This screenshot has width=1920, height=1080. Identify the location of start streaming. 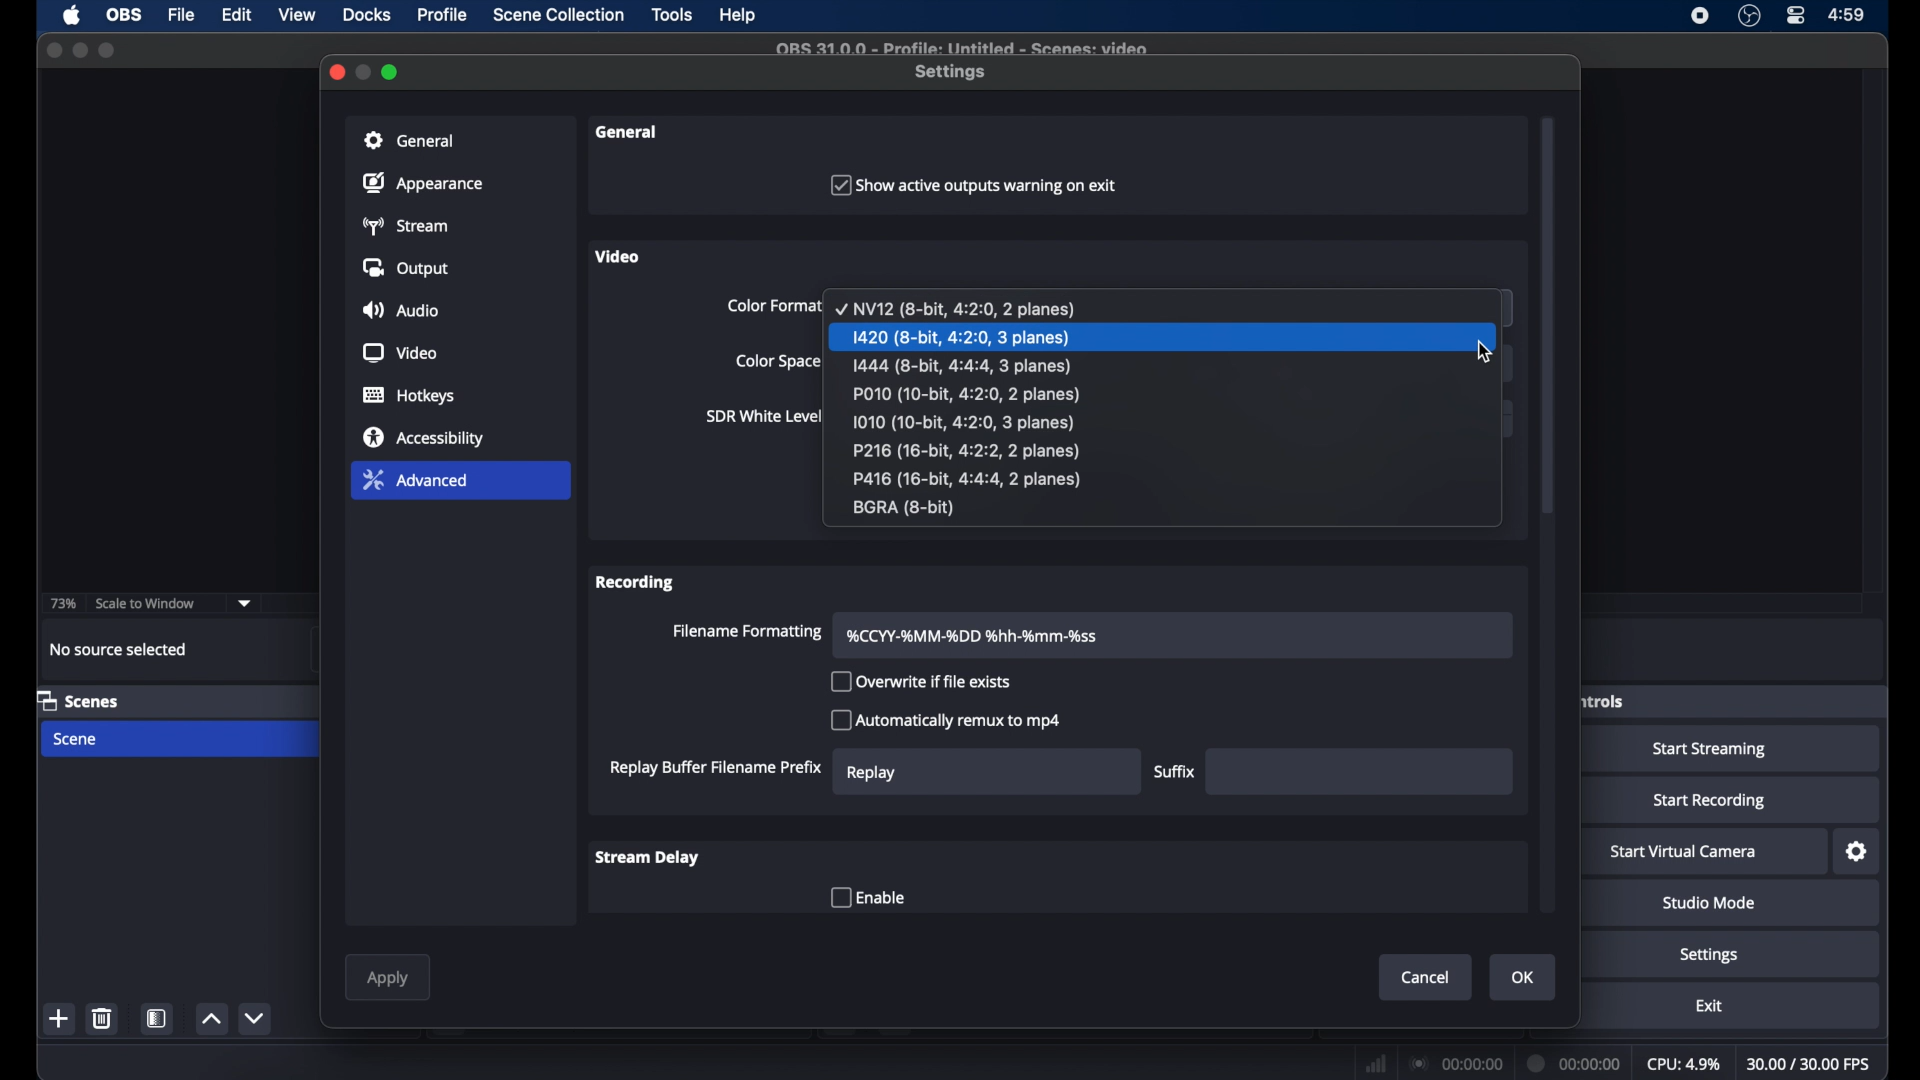
(1710, 751).